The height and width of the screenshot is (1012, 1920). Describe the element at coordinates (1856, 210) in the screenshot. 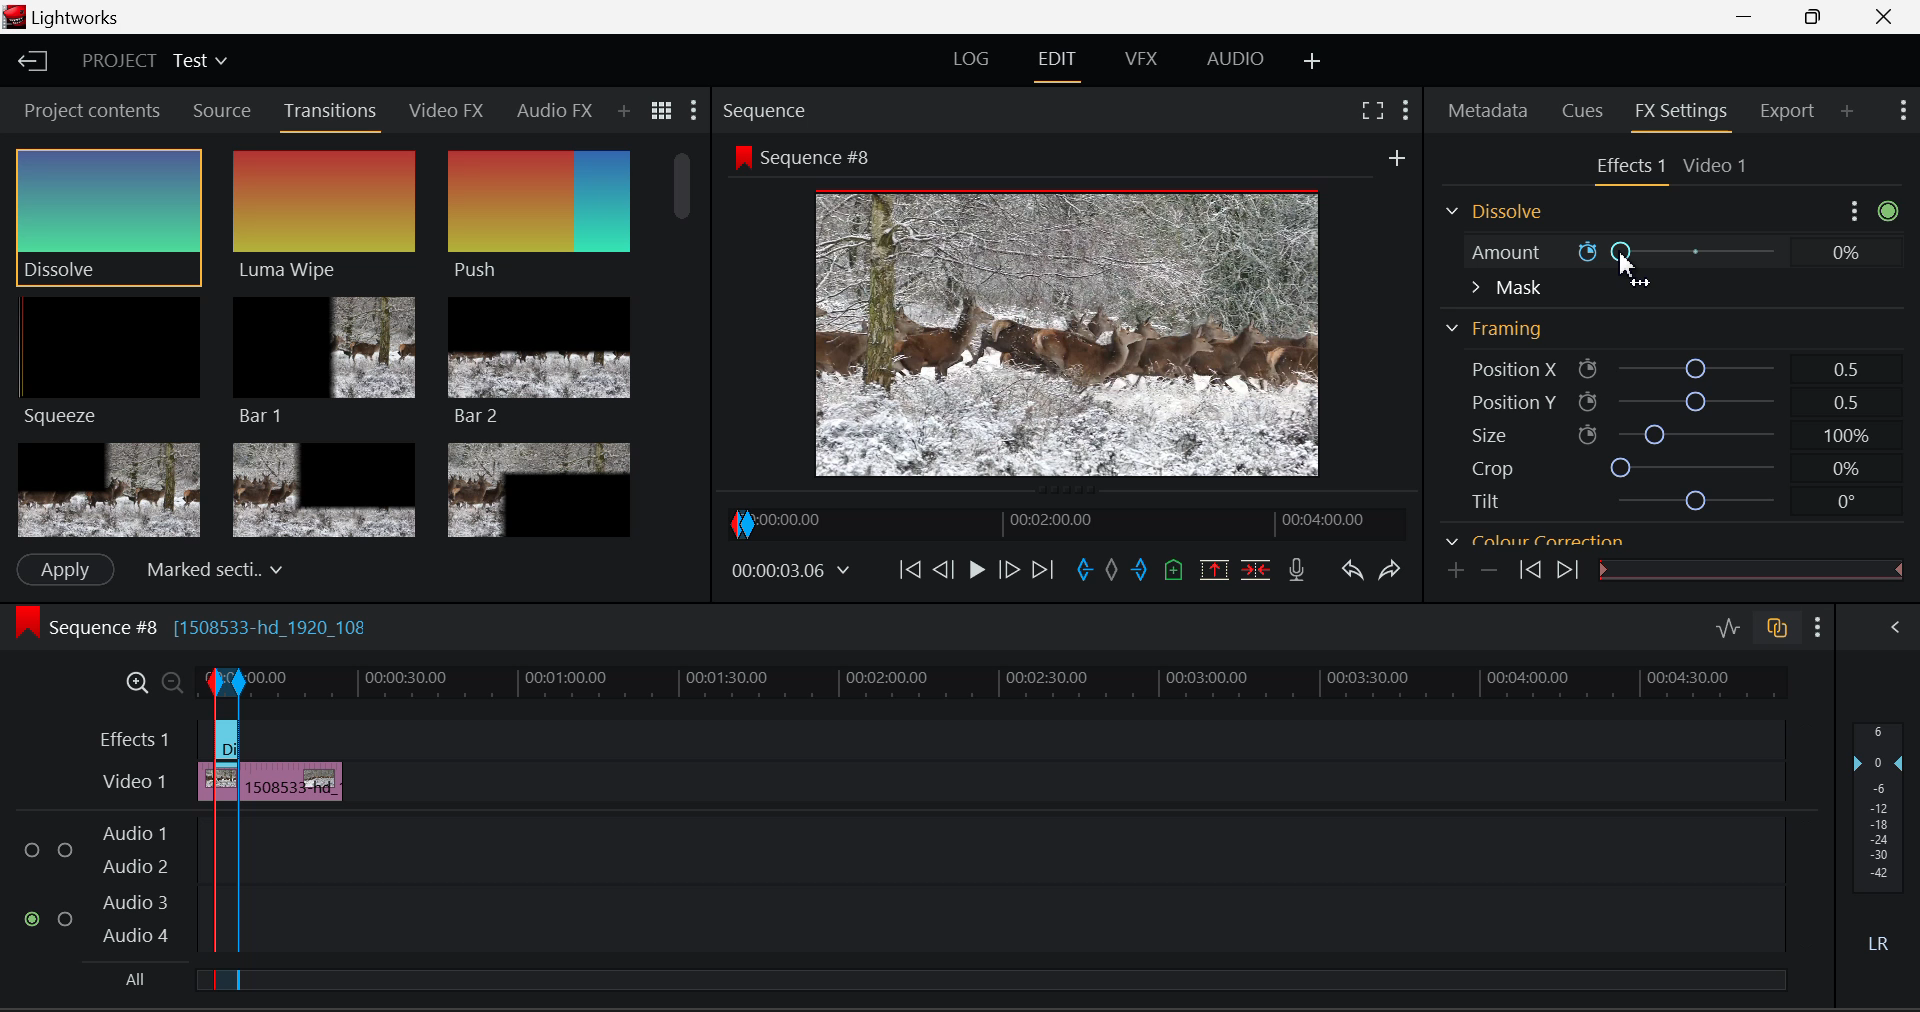

I see `Settings` at that location.